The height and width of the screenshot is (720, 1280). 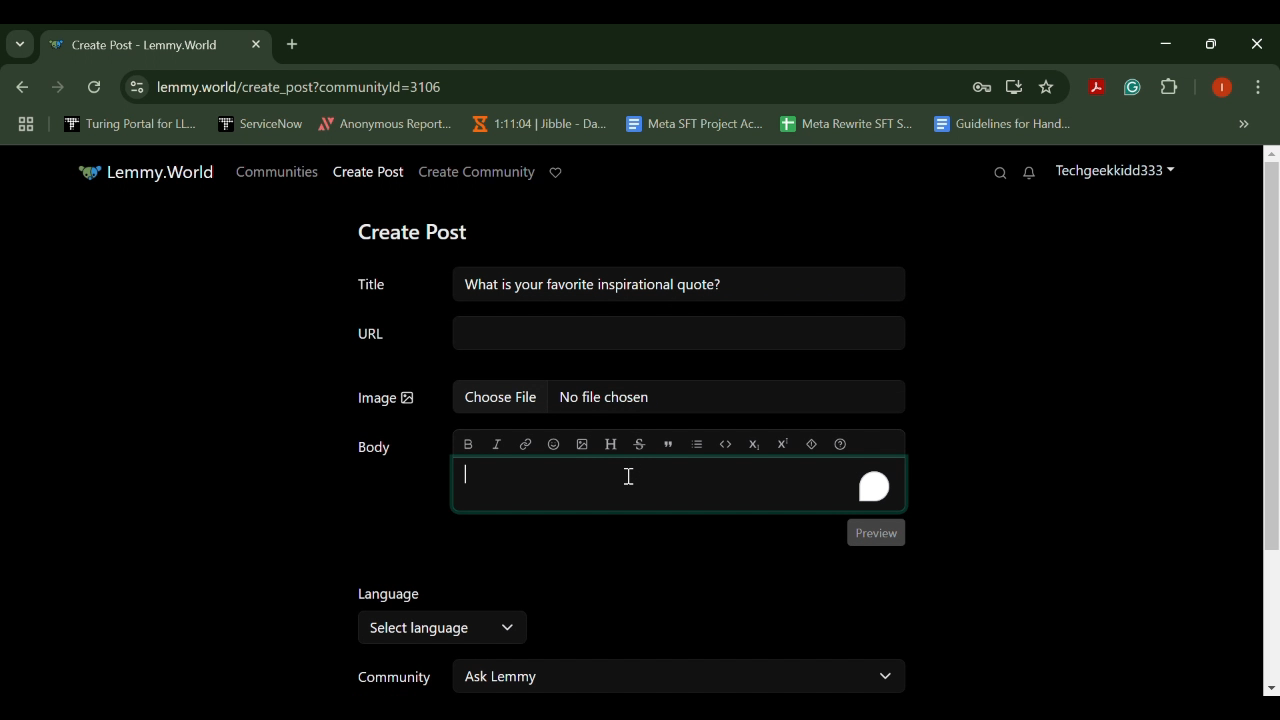 I want to click on Title: What is your favorite inspirational quote?, so click(x=626, y=282).